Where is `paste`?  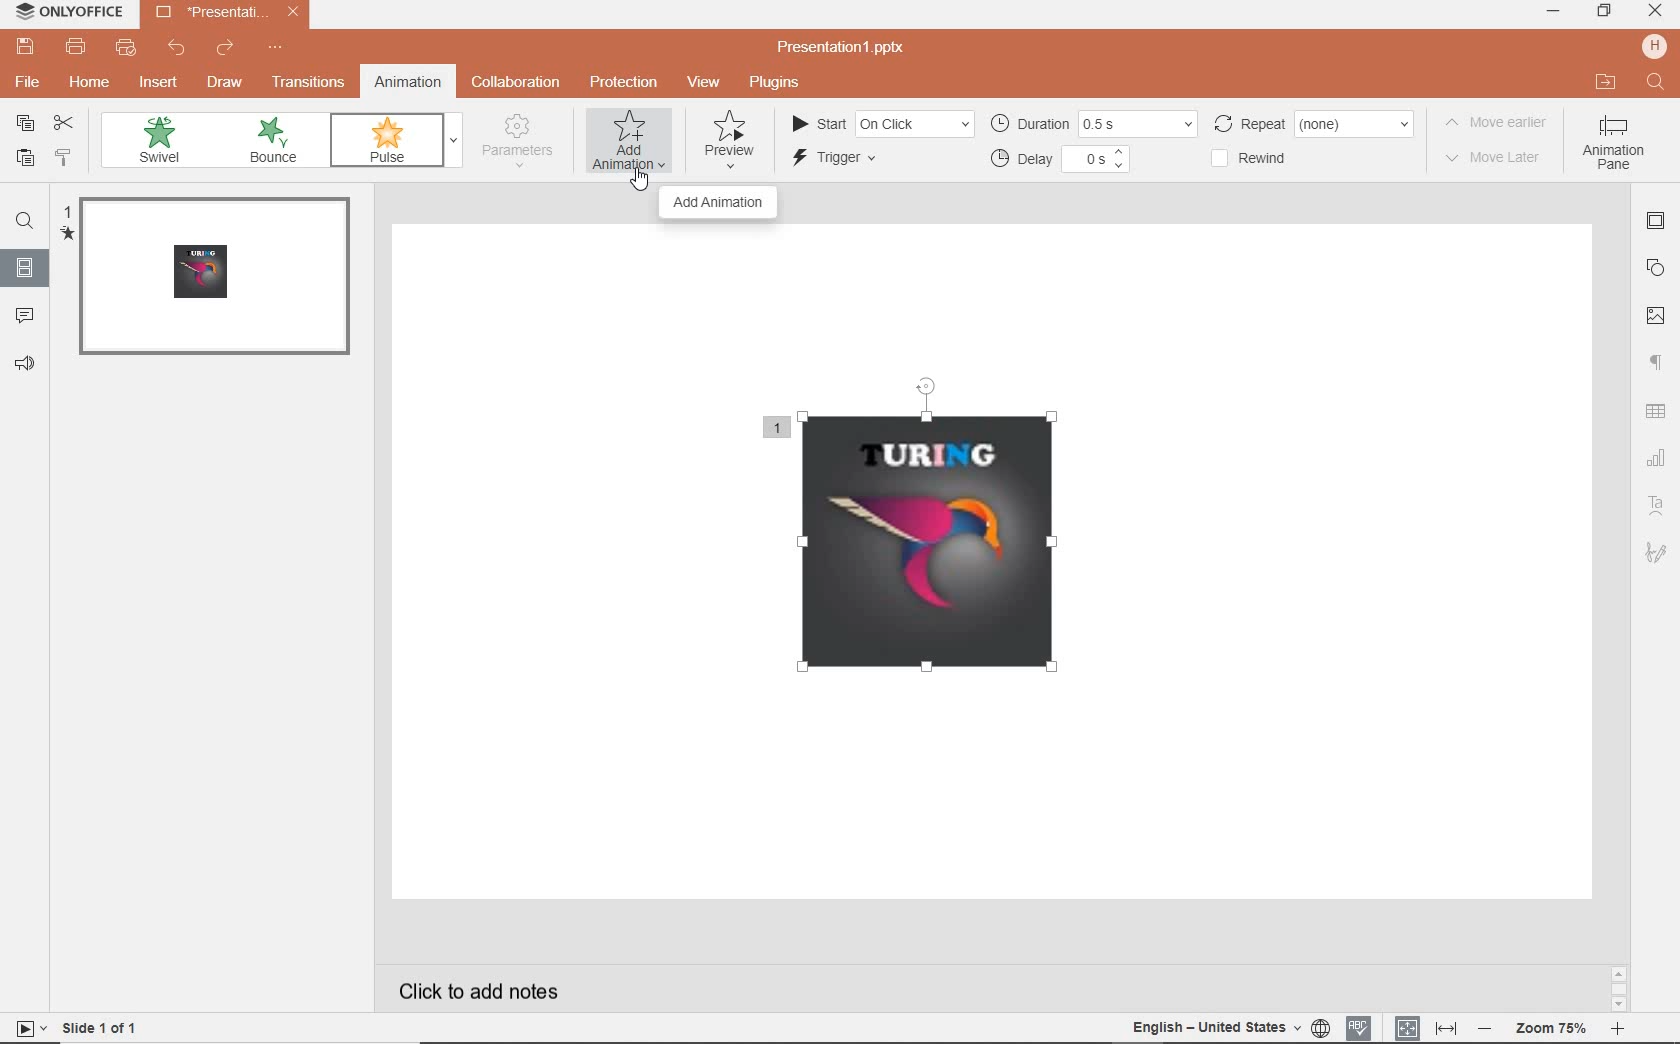
paste is located at coordinates (26, 161).